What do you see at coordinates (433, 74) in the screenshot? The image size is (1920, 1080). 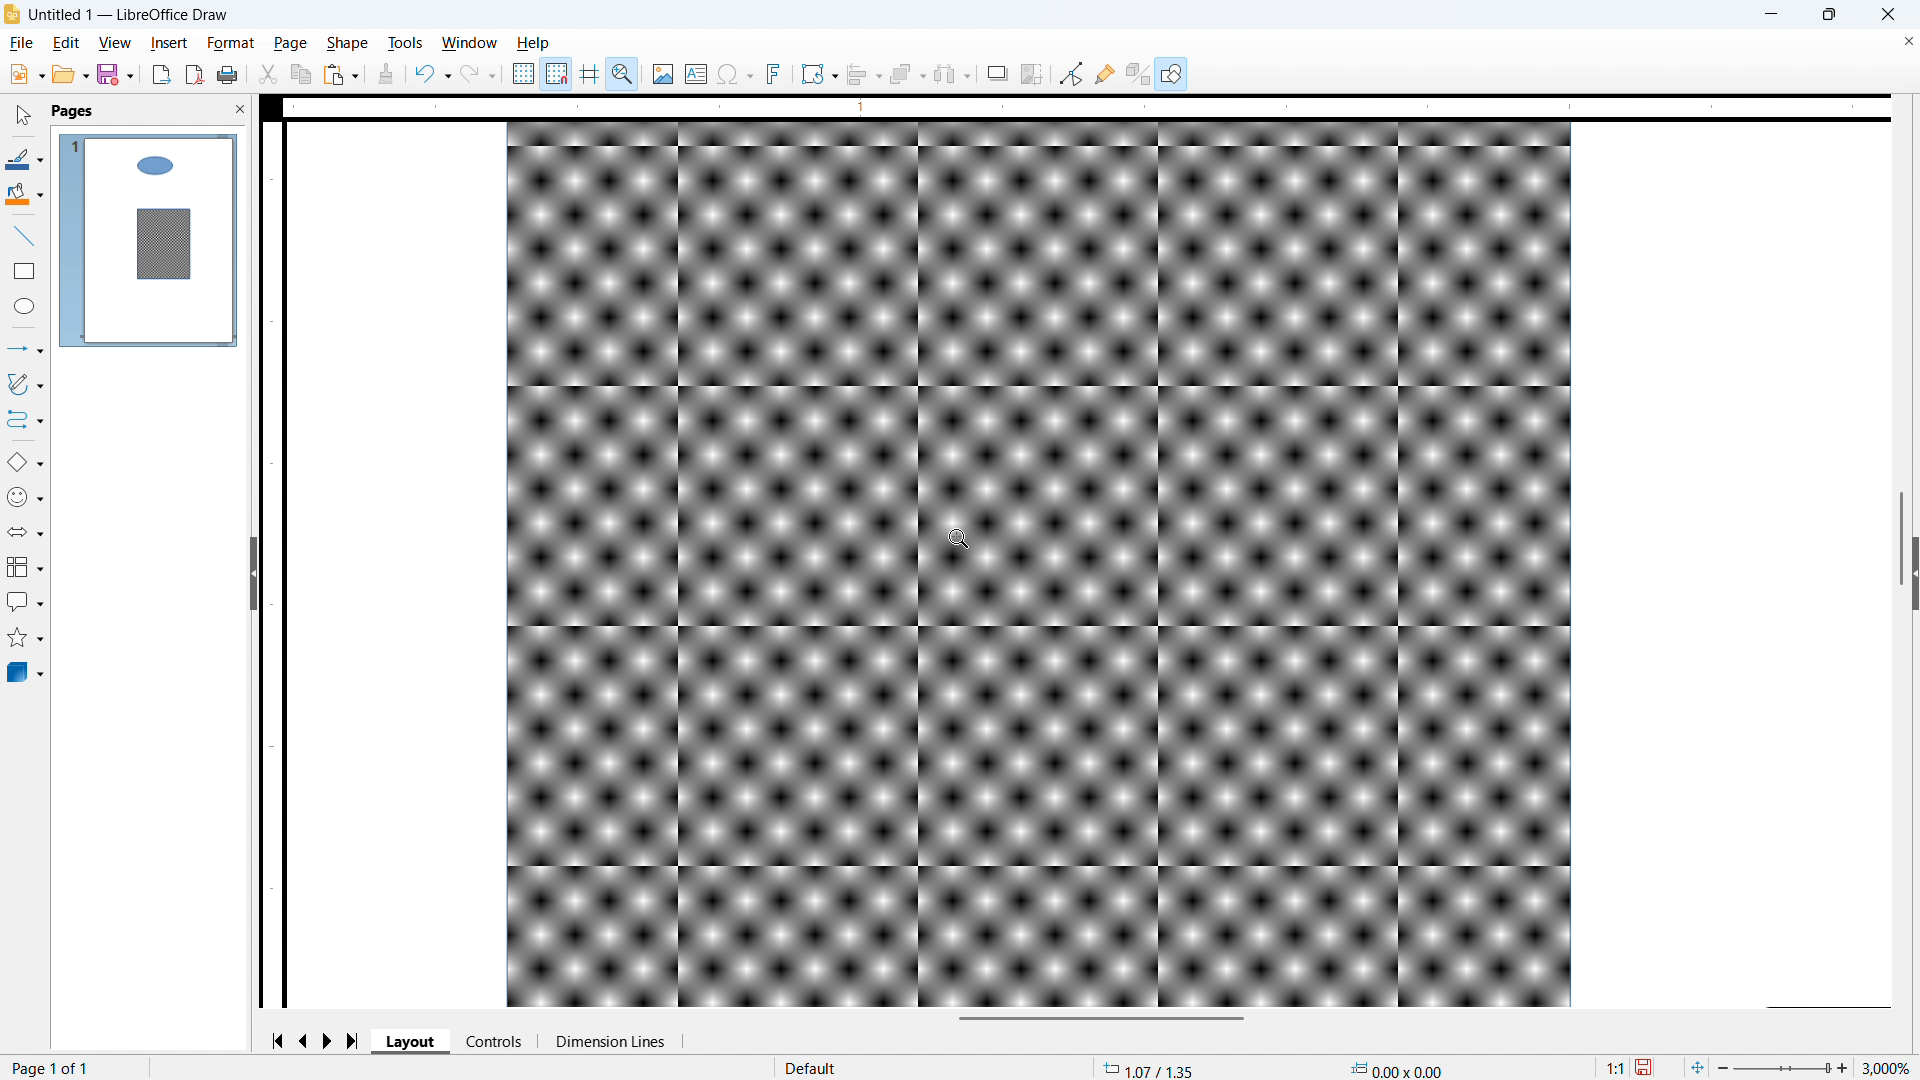 I see `Undo ` at bounding box center [433, 74].